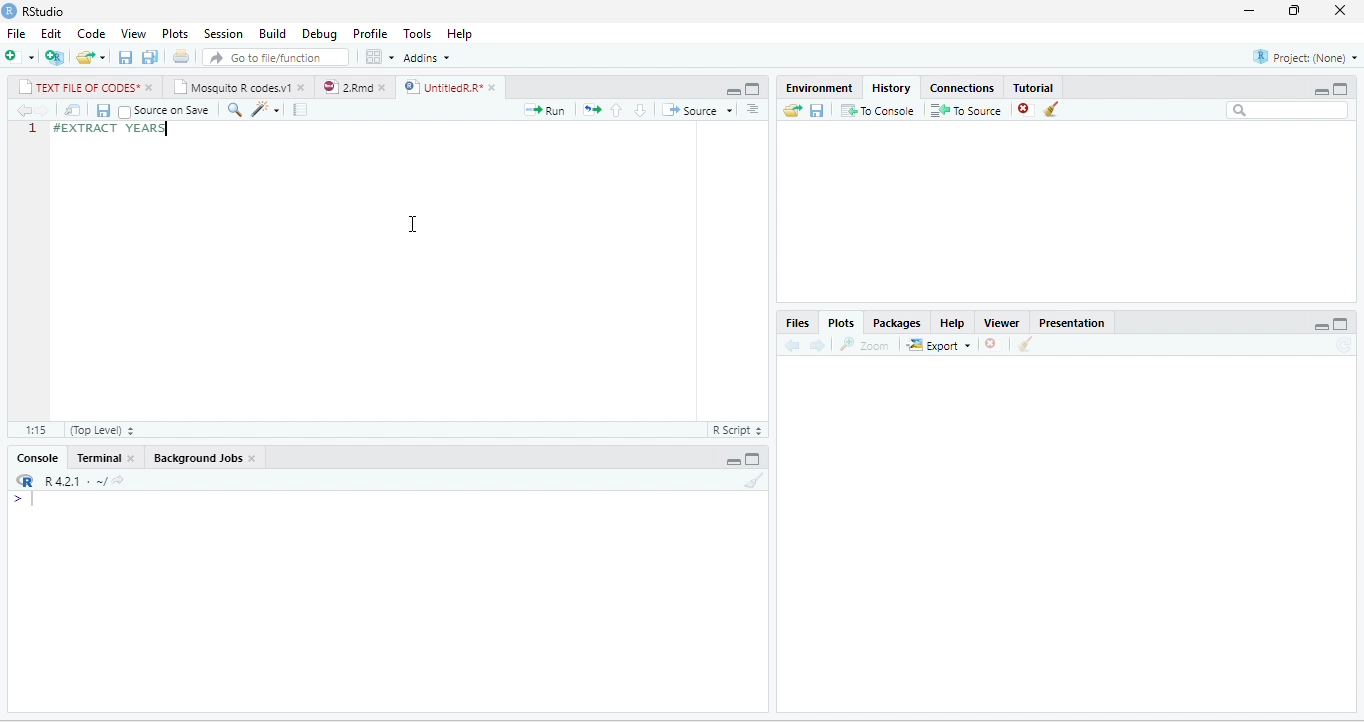 This screenshot has width=1364, height=722. Describe the element at coordinates (23, 110) in the screenshot. I see `back` at that location.